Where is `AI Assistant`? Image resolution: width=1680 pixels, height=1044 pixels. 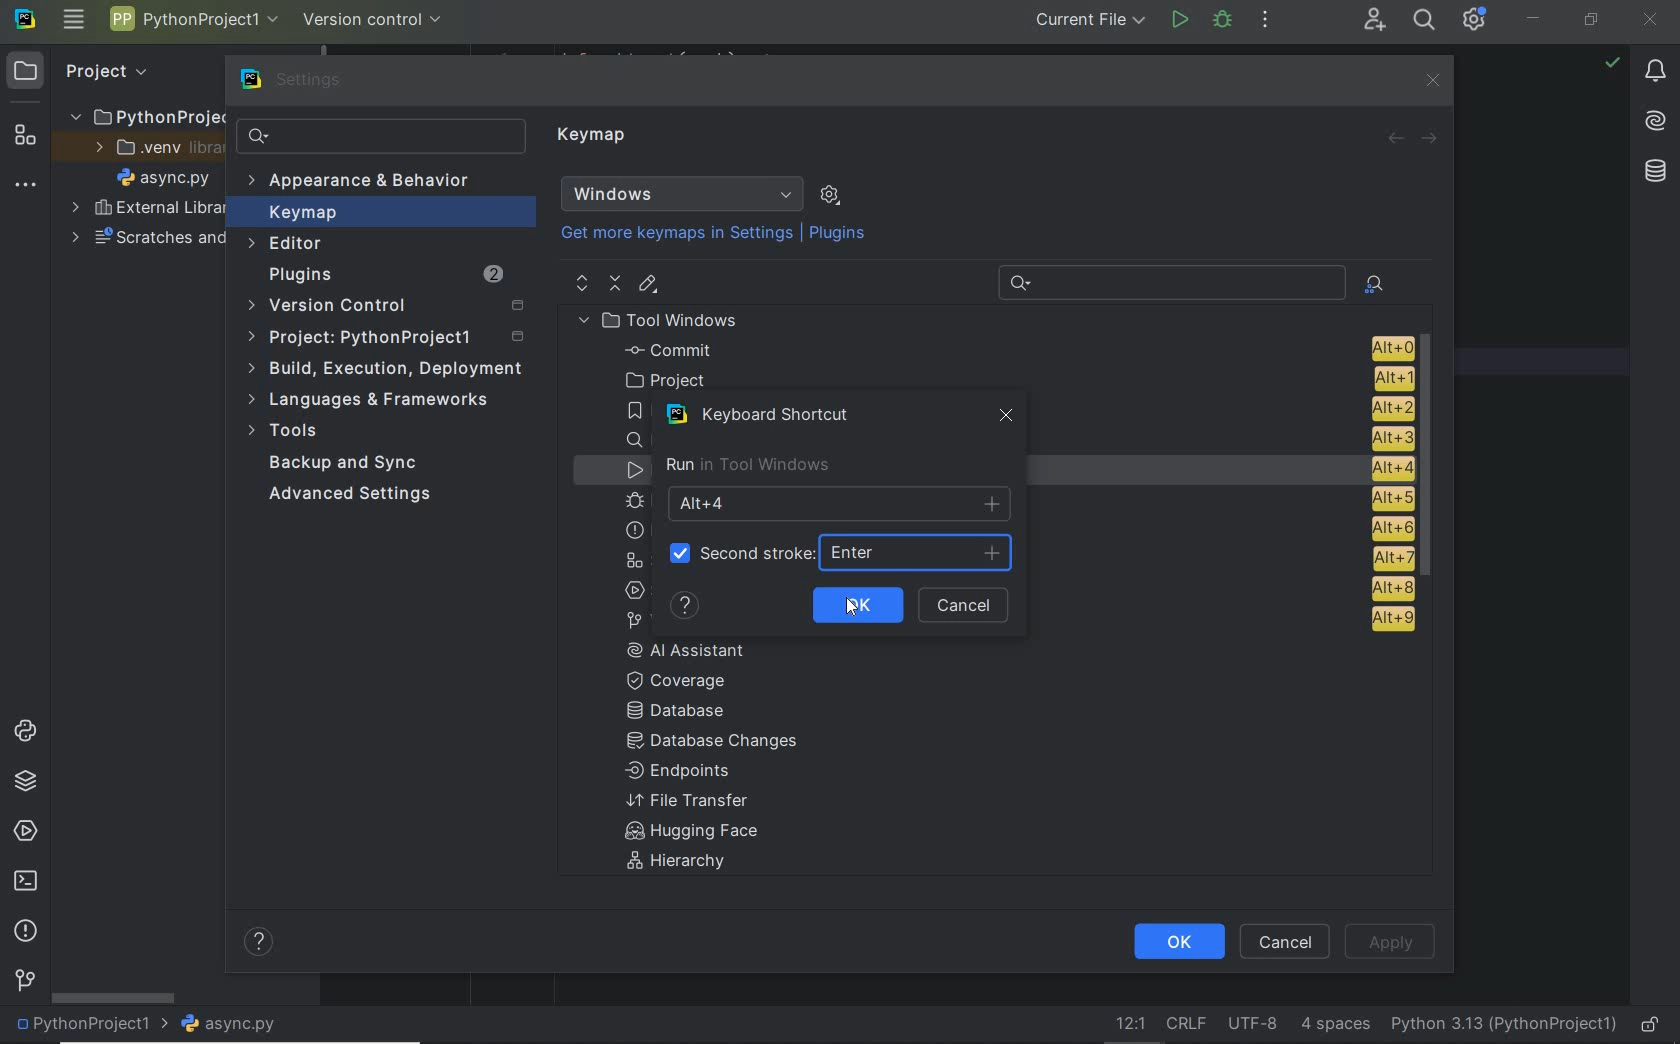 AI Assistant is located at coordinates (1657, 123).